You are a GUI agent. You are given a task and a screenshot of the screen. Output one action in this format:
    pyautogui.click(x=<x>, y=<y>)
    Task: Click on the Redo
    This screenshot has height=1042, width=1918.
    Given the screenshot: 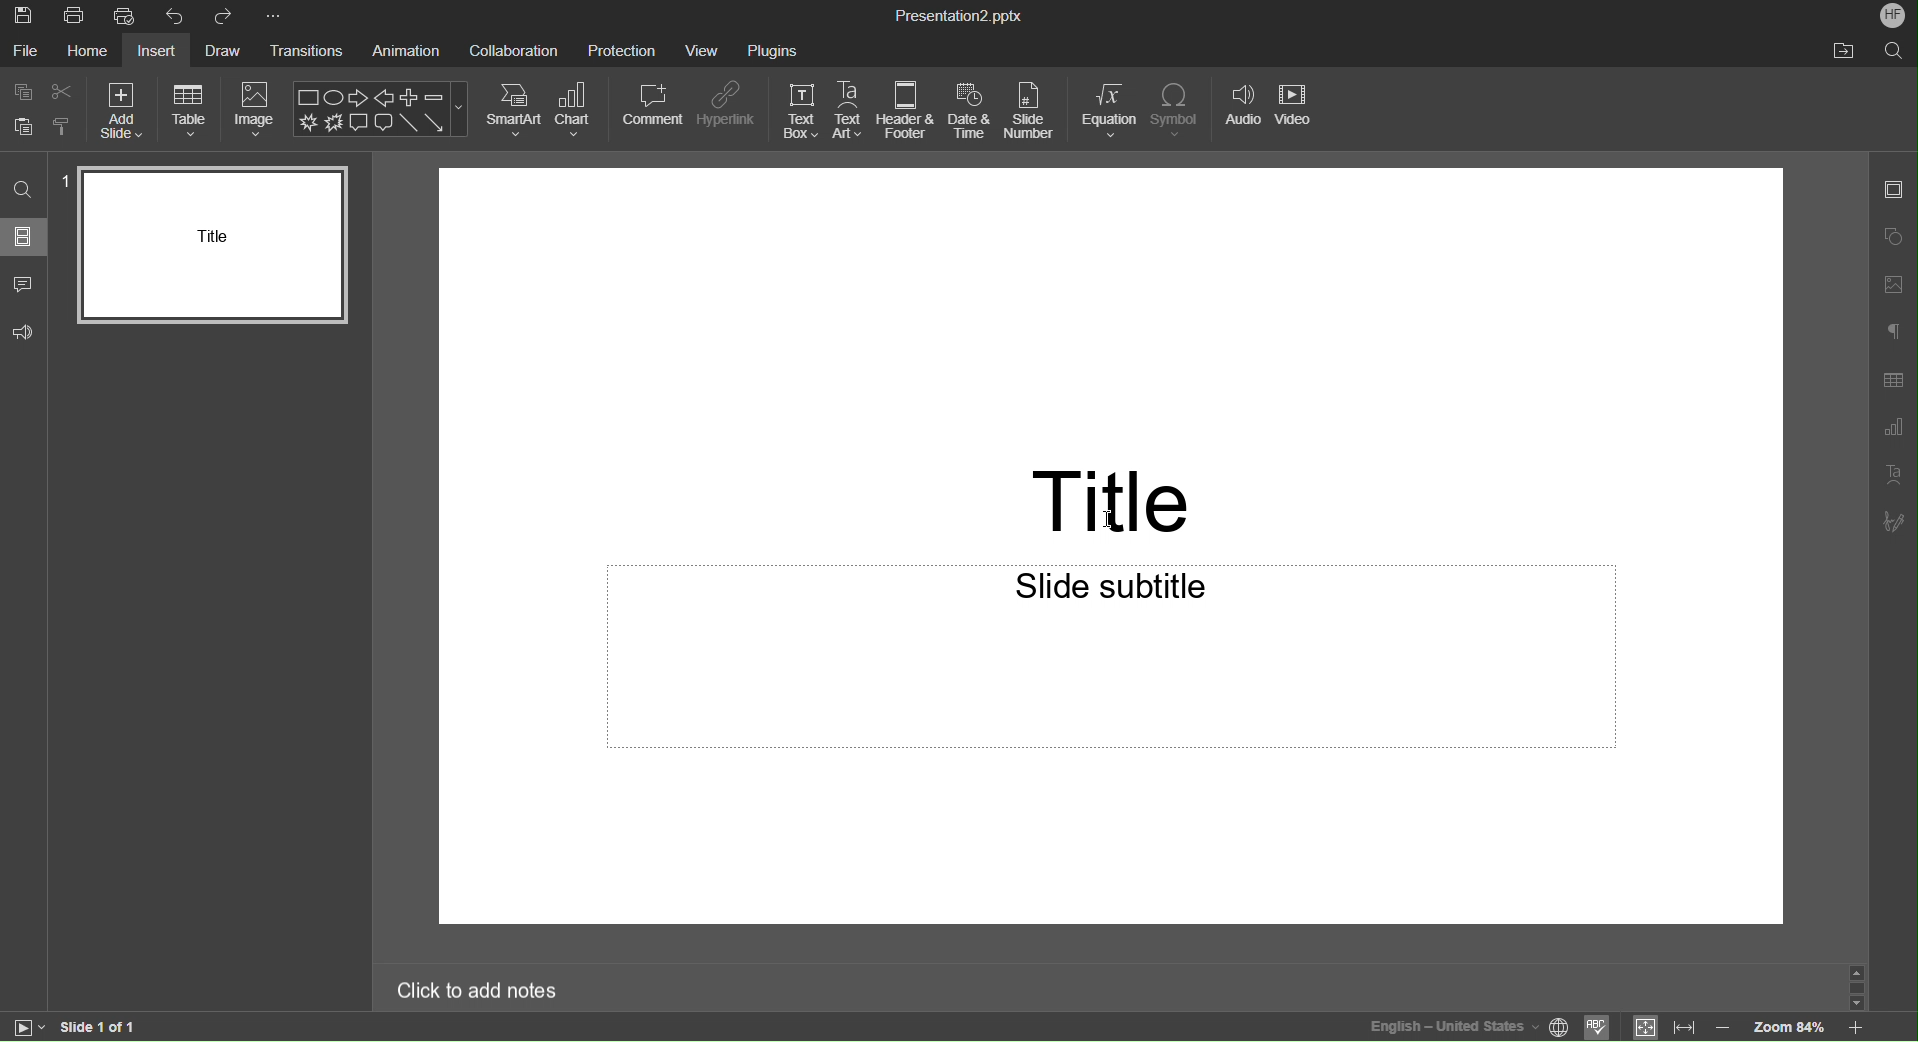 What is the action you would take?
    pyautogui.click(x=226, y=16)
    